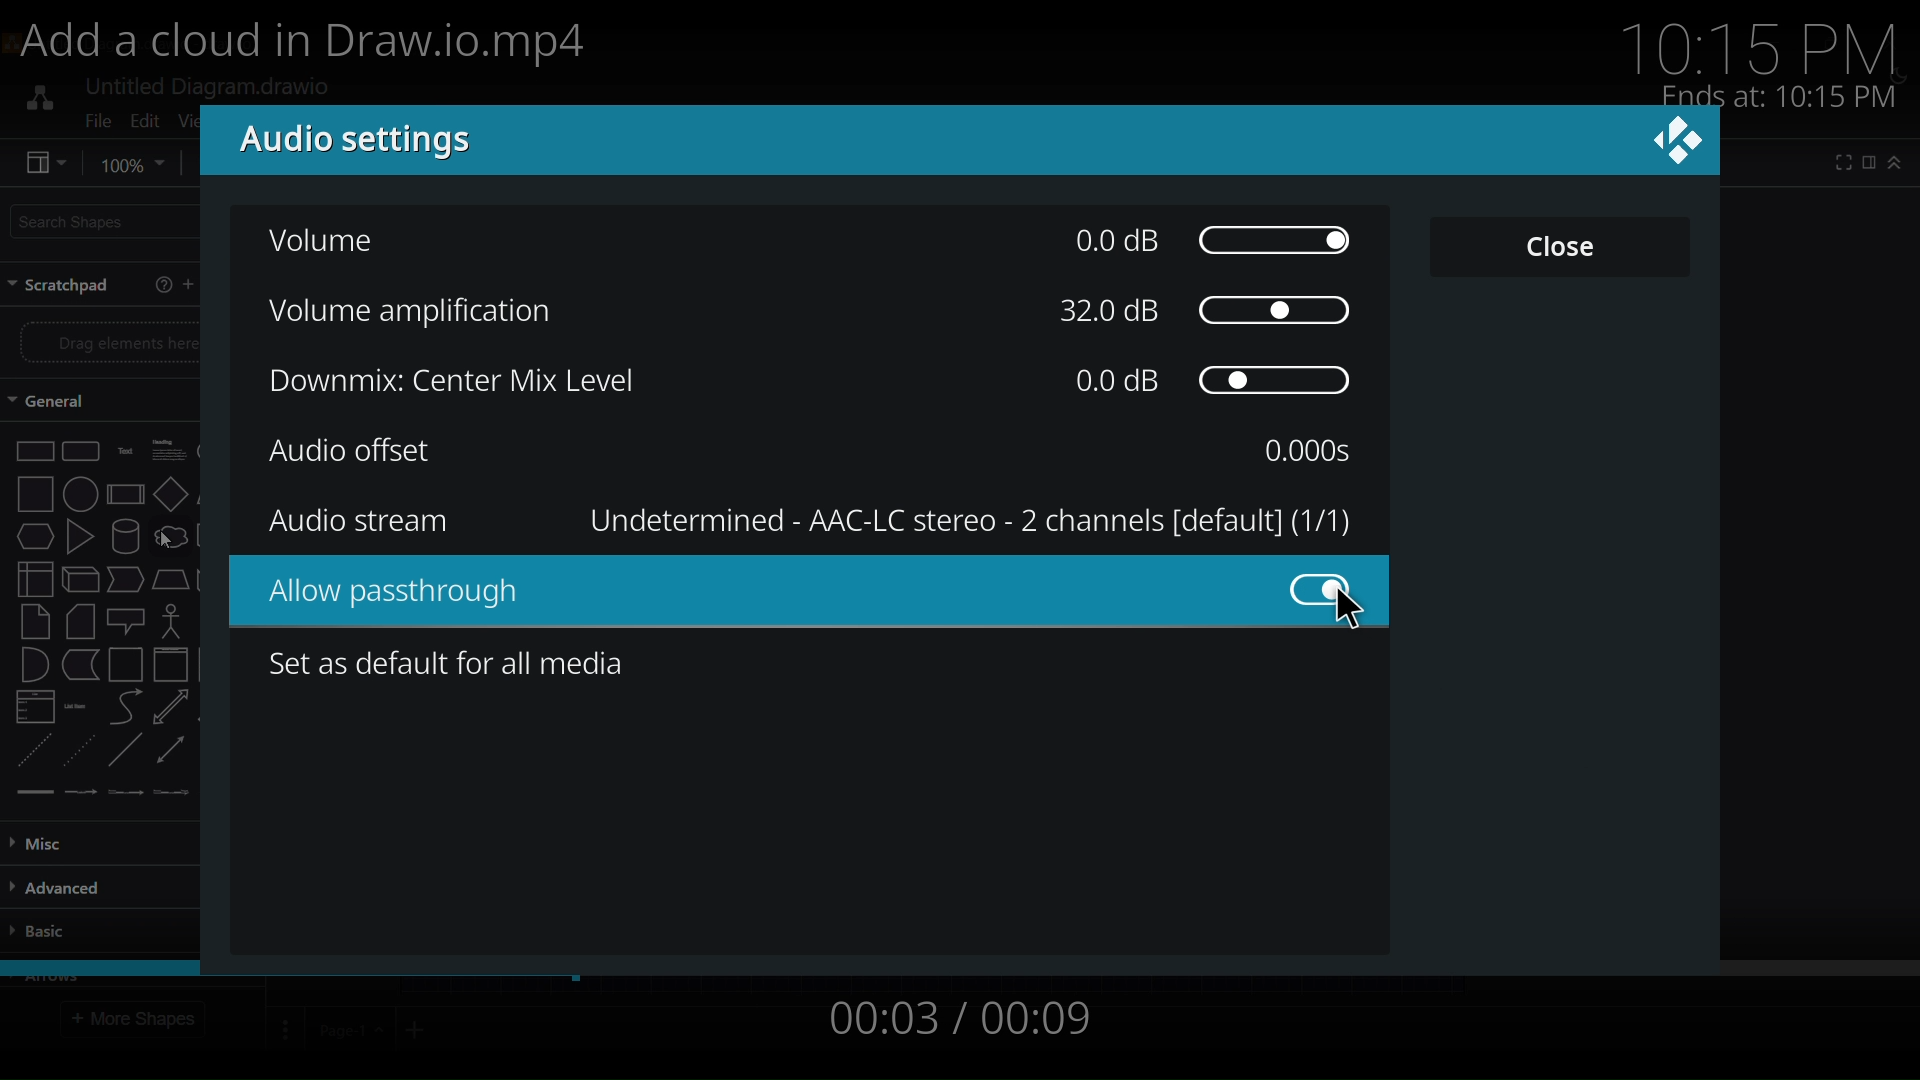 The height and width of the screenshot is (1080, 1920). I want to click on 0.000s, so click(1302, 453).